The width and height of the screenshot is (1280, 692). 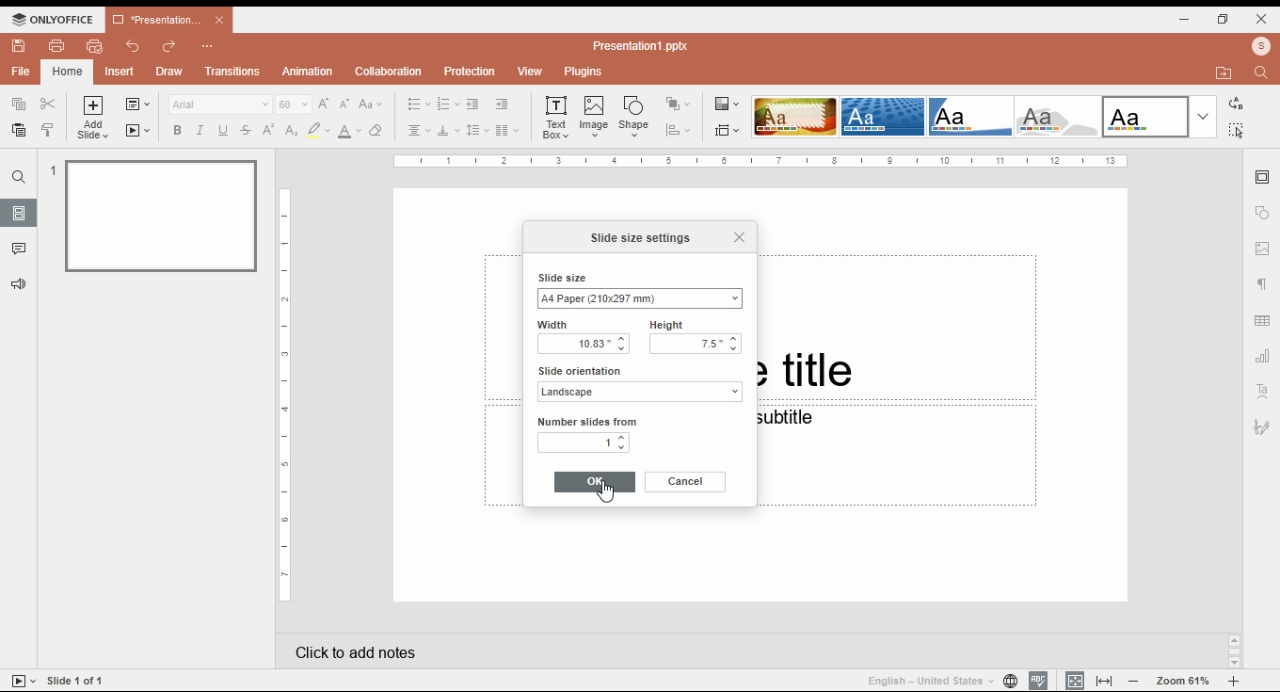 What do you see at coordinates (323, 103) in the screenshot?
I see `increment font size` at bounding box center [323, 103].